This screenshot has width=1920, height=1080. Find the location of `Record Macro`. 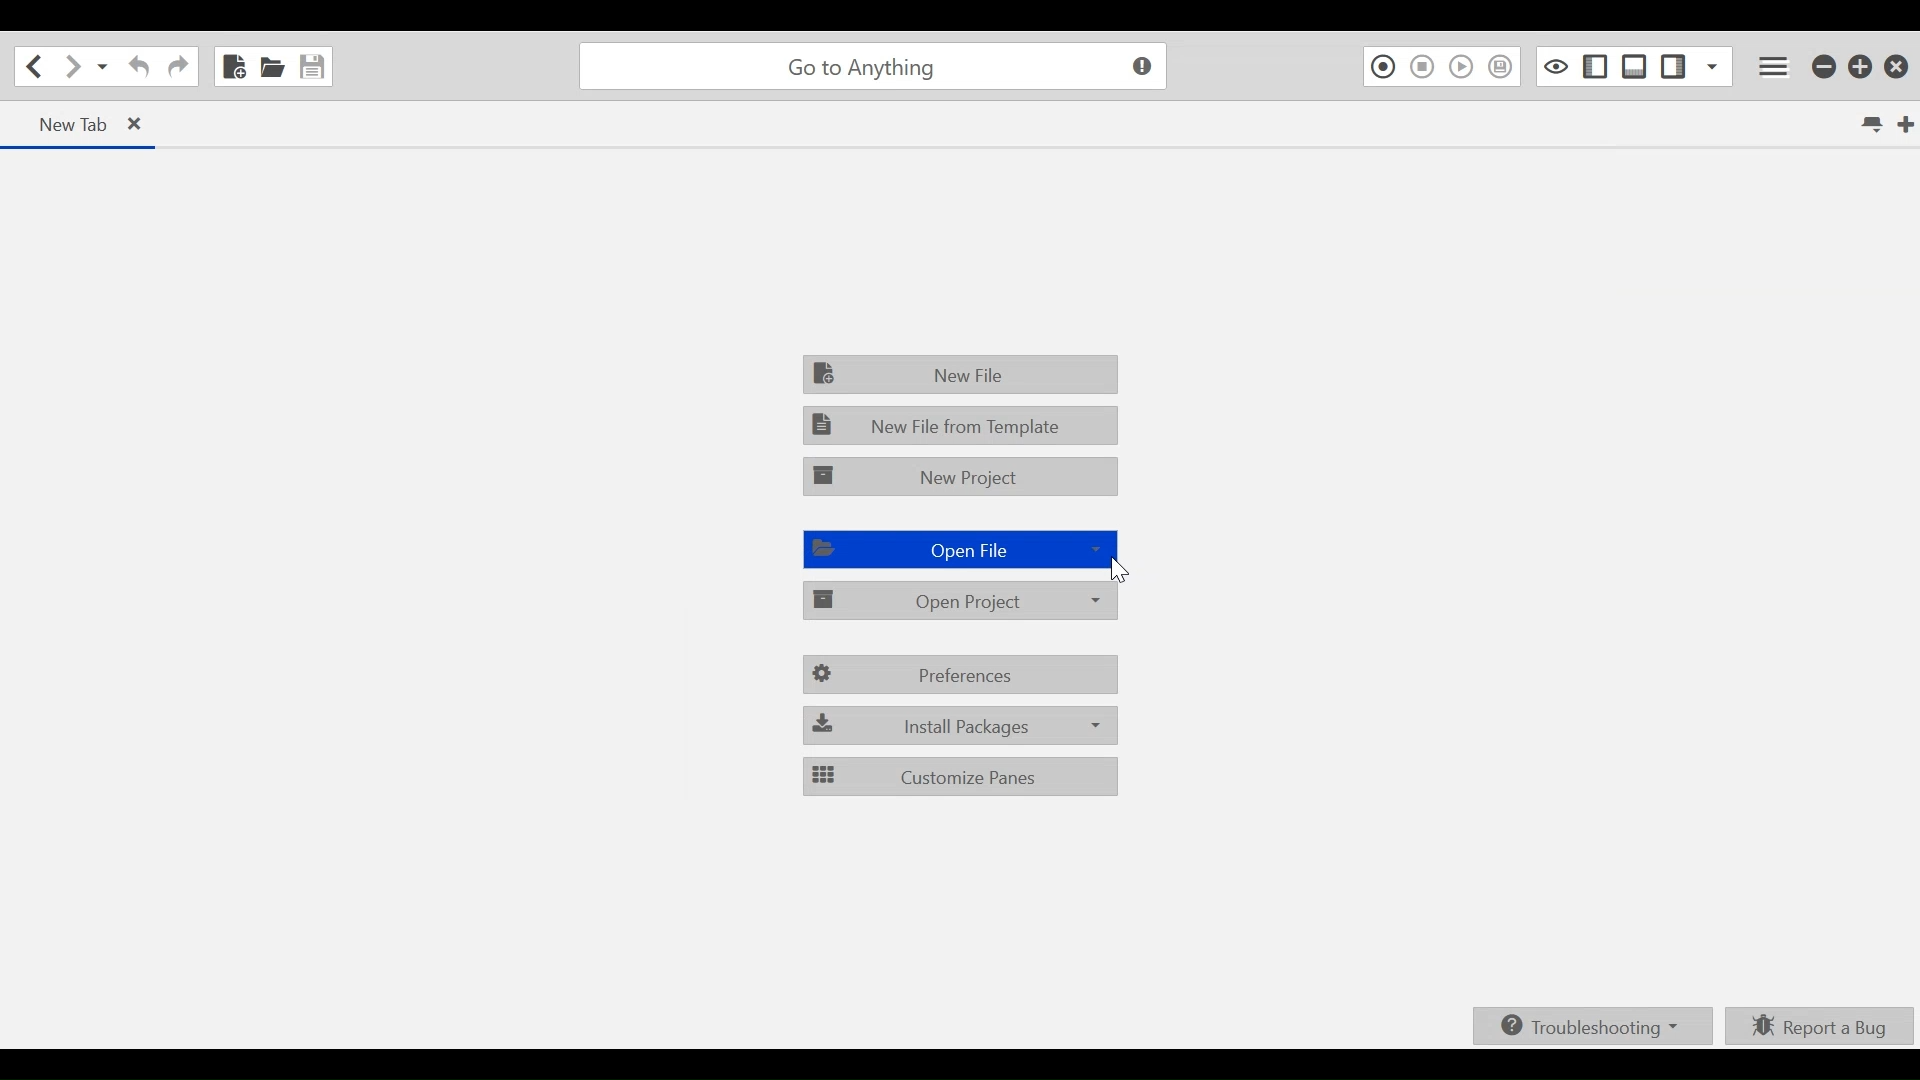

Record Macro is located at coordinates (1382, 66).